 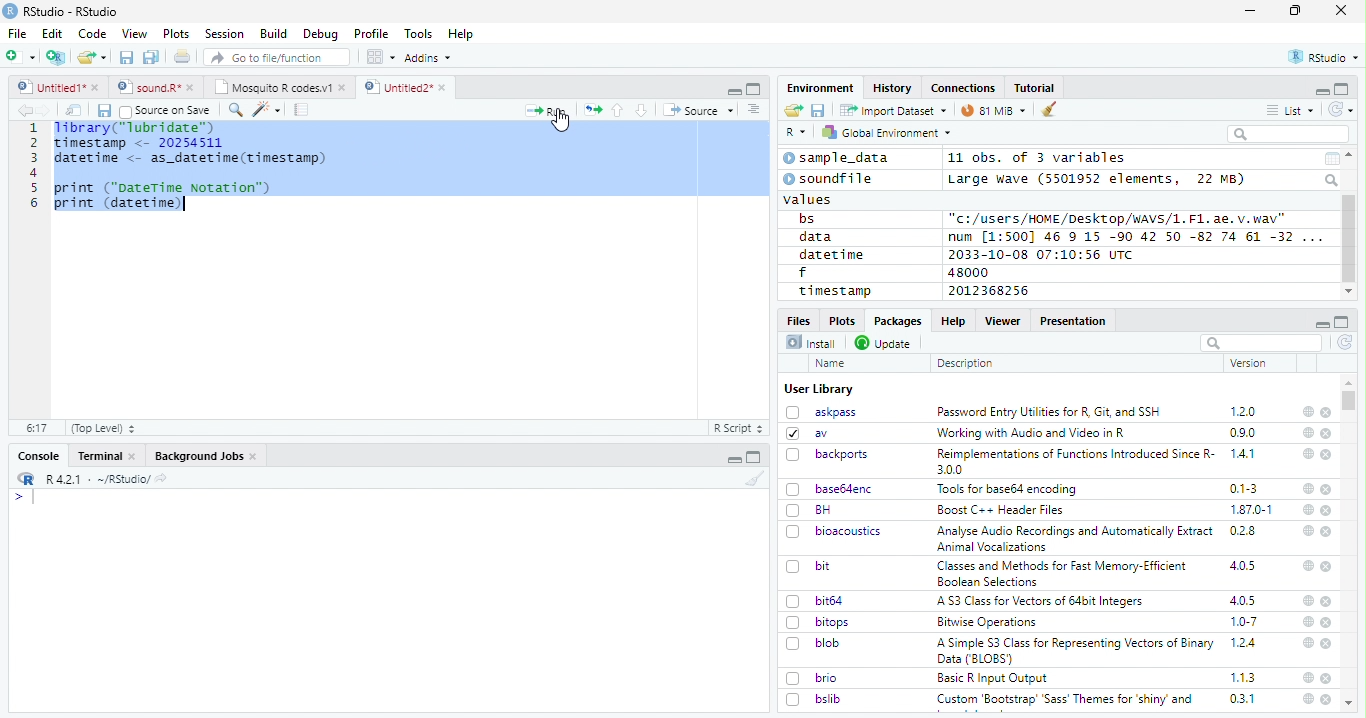 What do you see at coordinates (278, 57) in the screenshot?
I see `Go to file/function` at bounding box center [278, 57].